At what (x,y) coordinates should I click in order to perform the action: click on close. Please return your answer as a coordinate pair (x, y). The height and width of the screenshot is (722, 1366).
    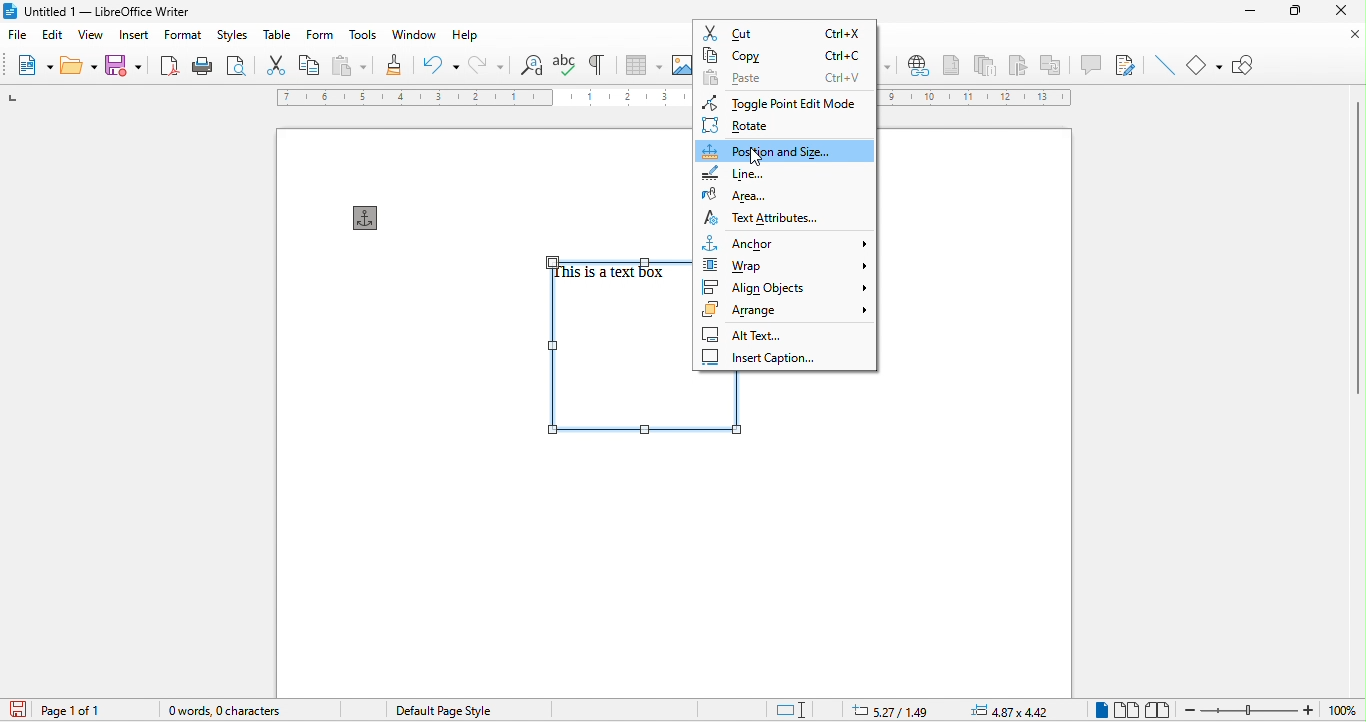
    Looking at the image, I should click on (1343, 11).